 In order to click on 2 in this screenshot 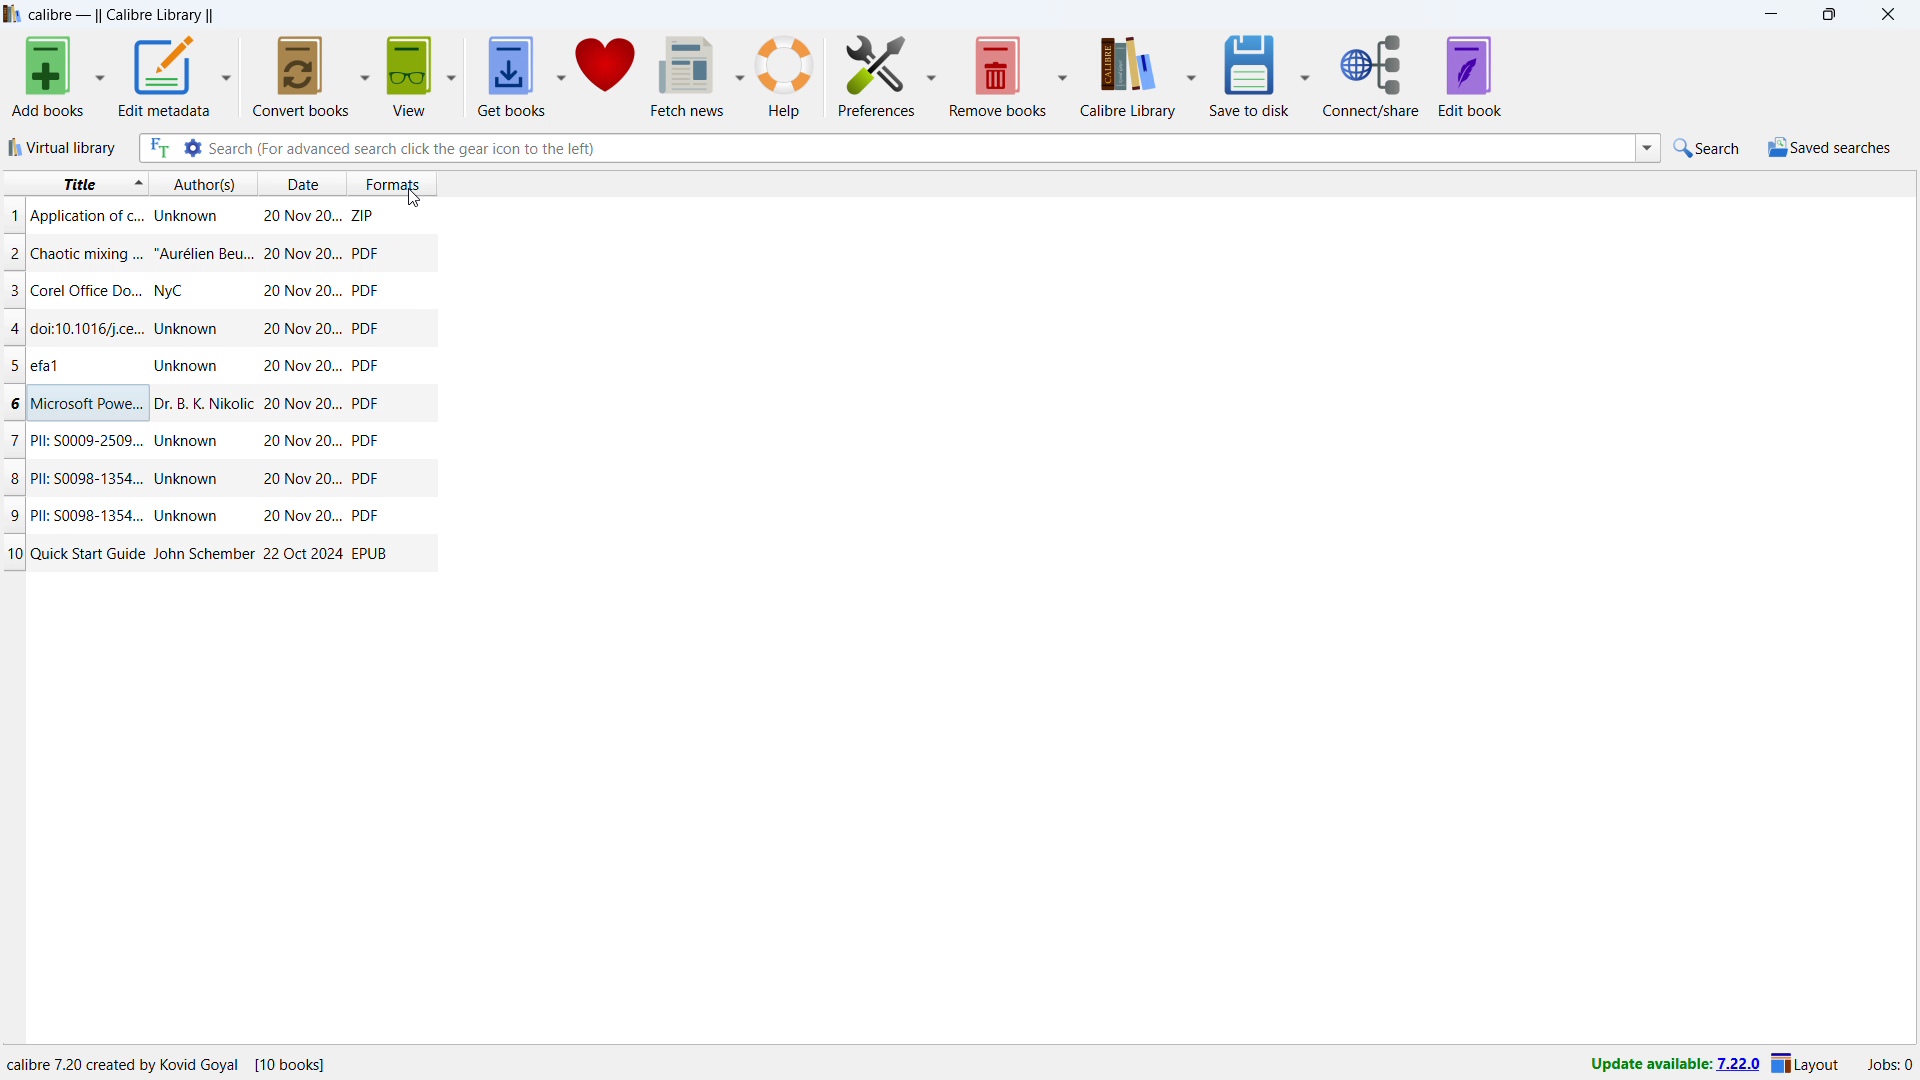, I will do `click(12, 252)`.